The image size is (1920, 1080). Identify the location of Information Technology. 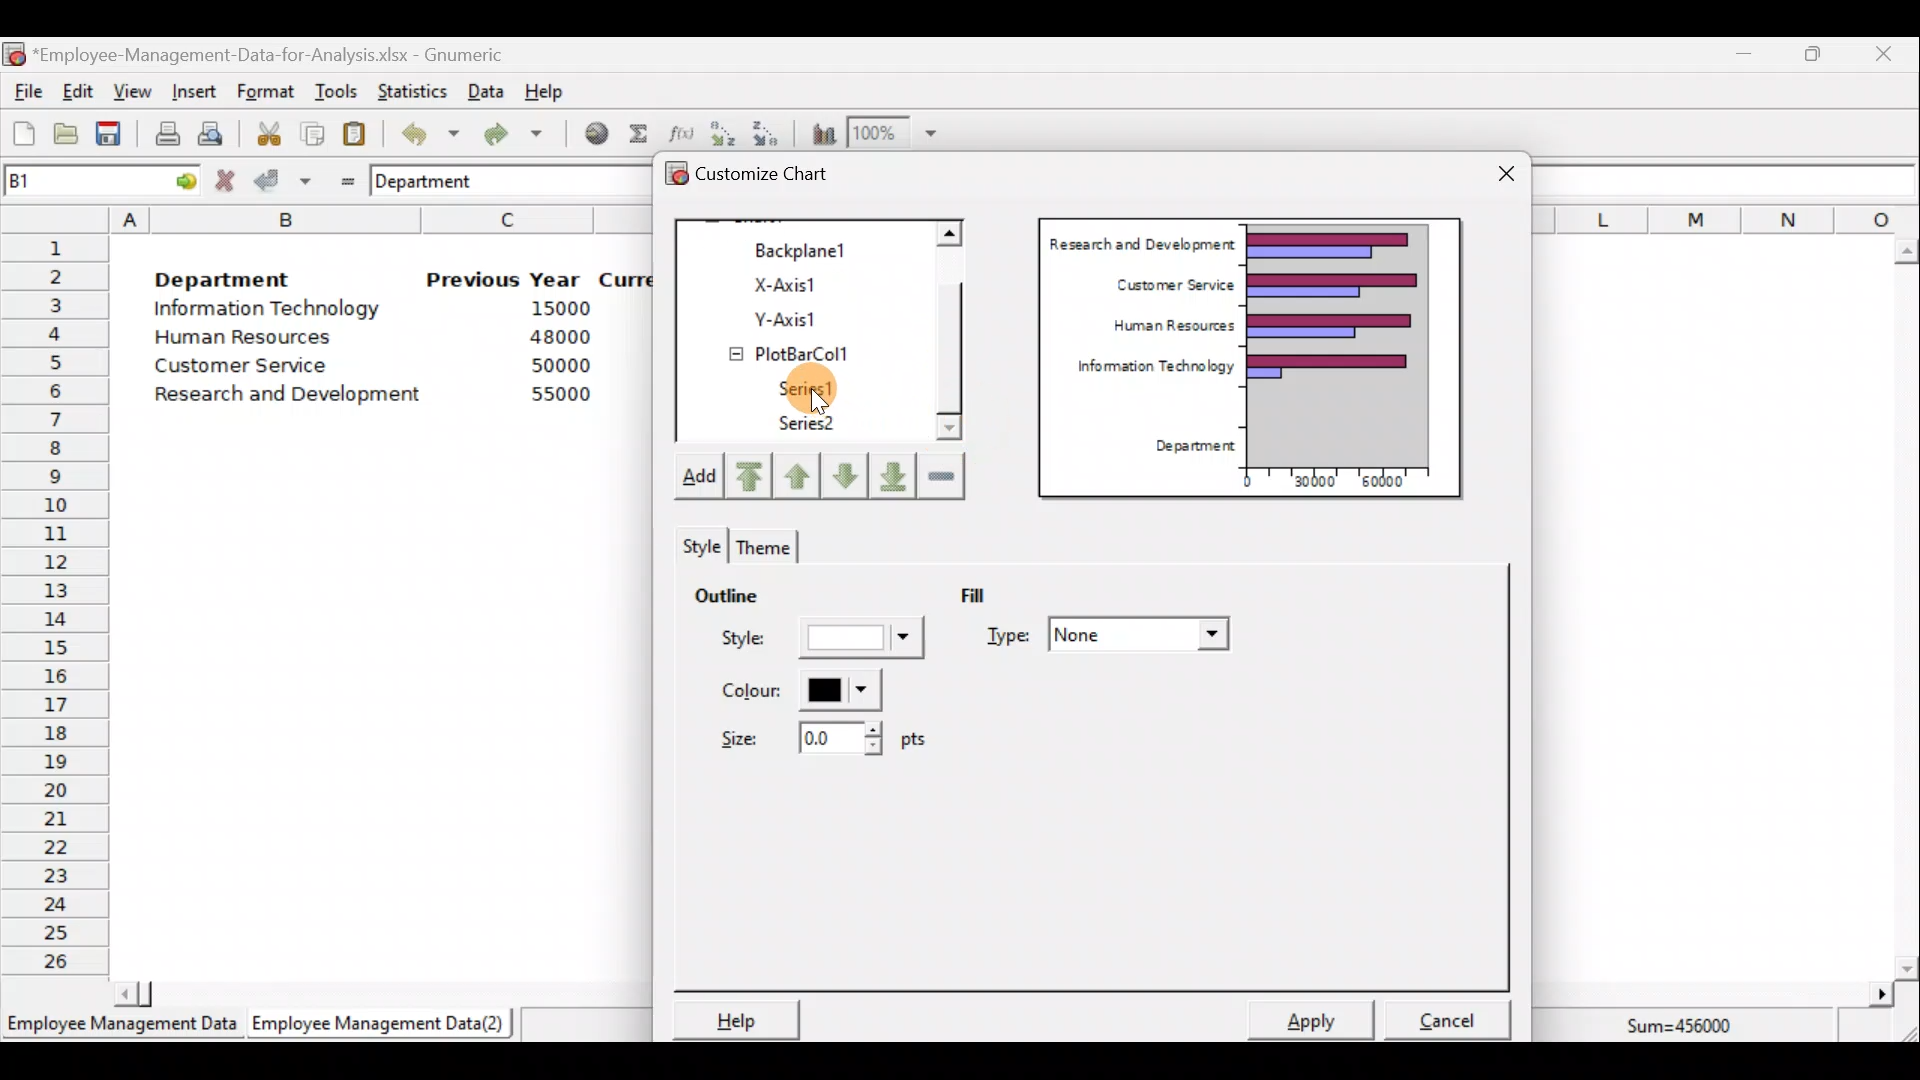
(1146, 371).